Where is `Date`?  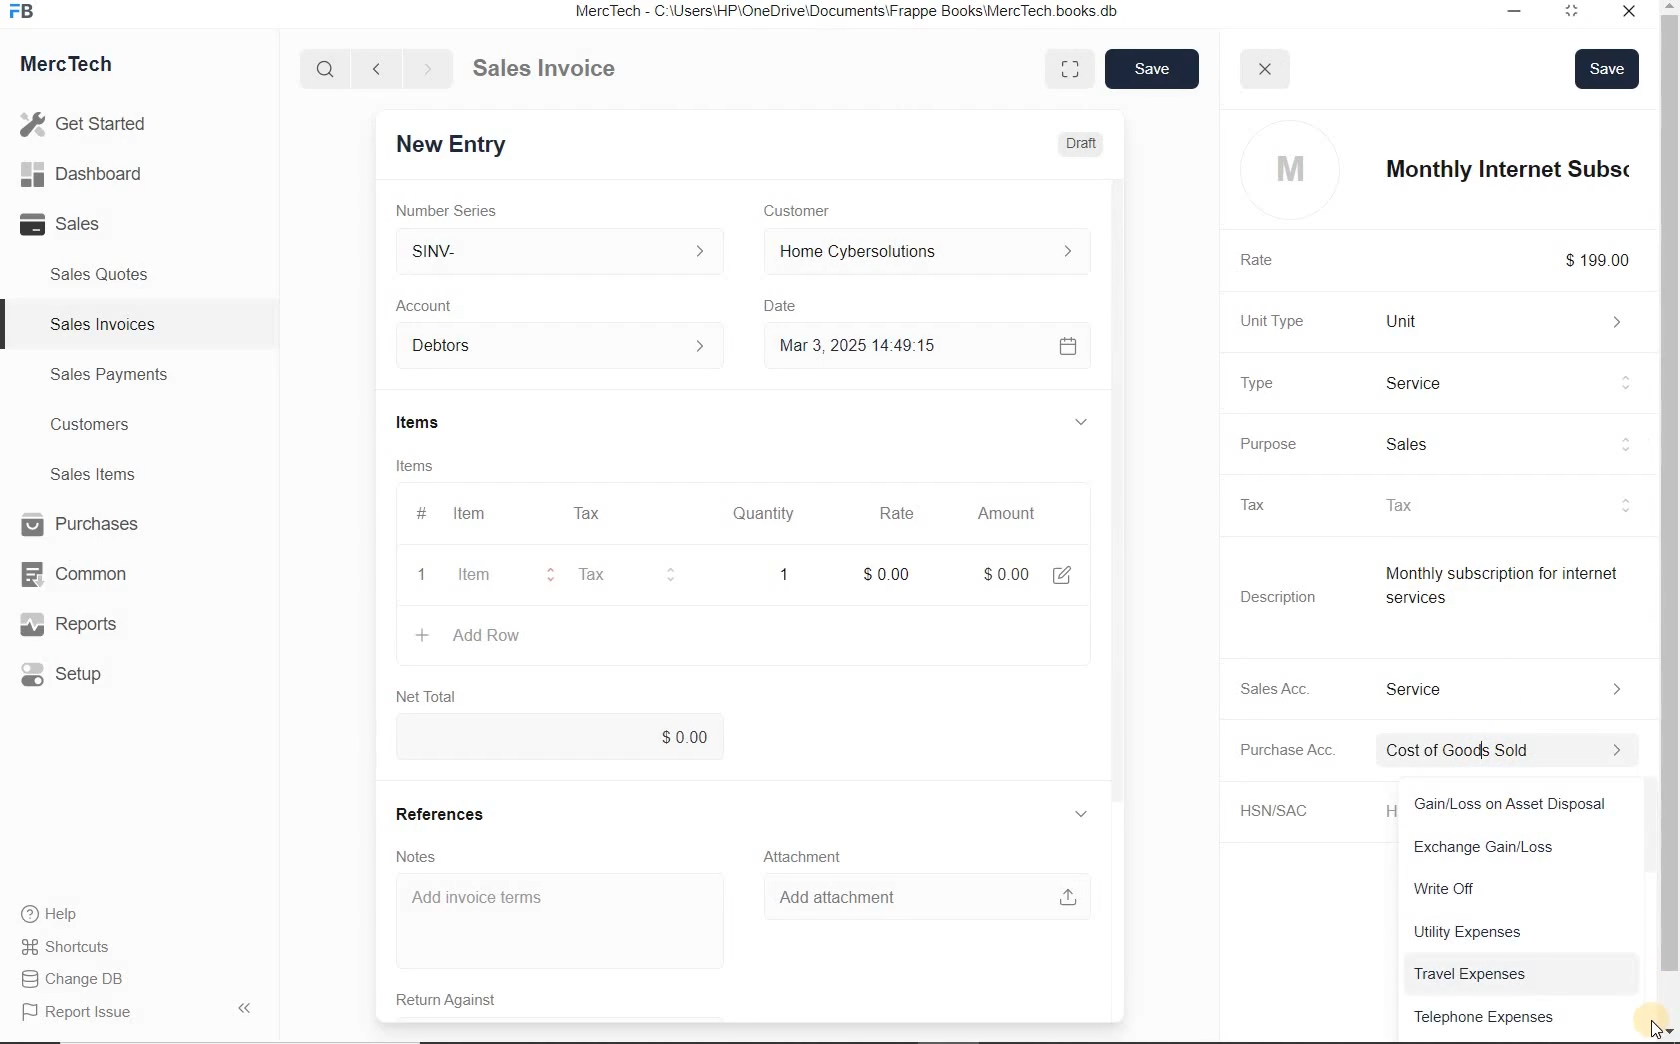 Date is located at coordinates (795, 306).